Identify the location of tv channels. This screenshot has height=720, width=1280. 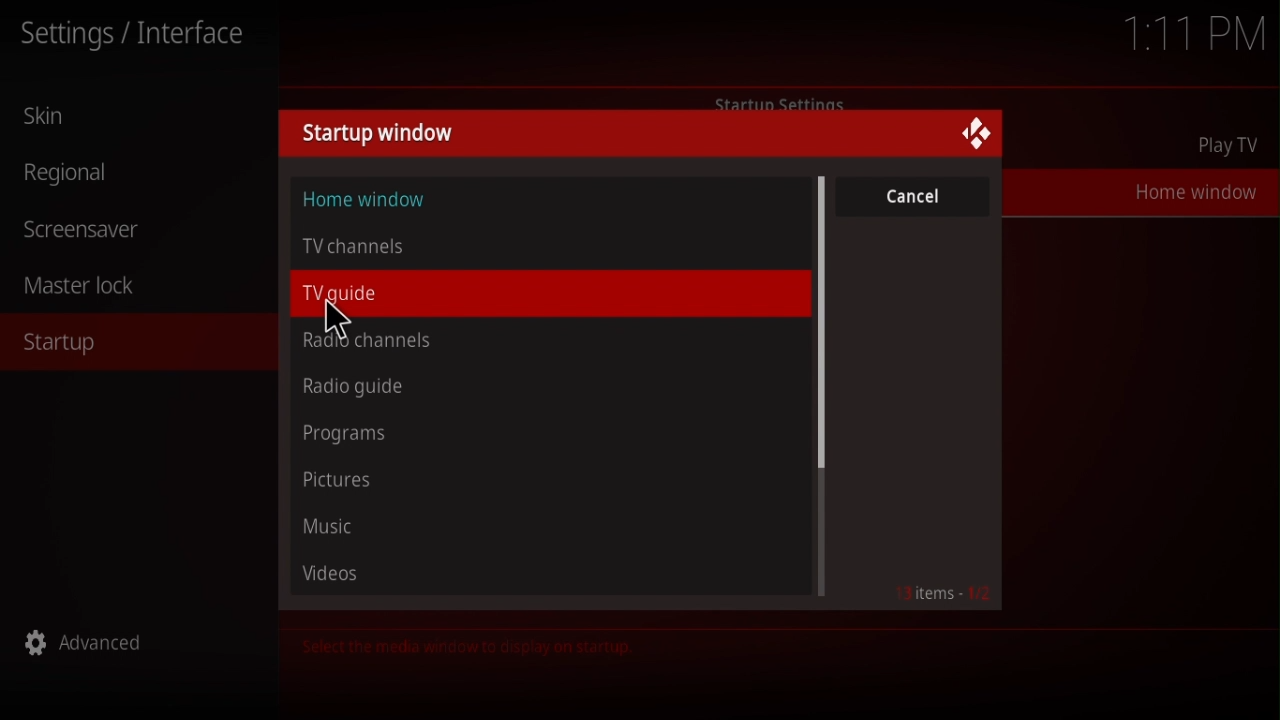
(367, 246).